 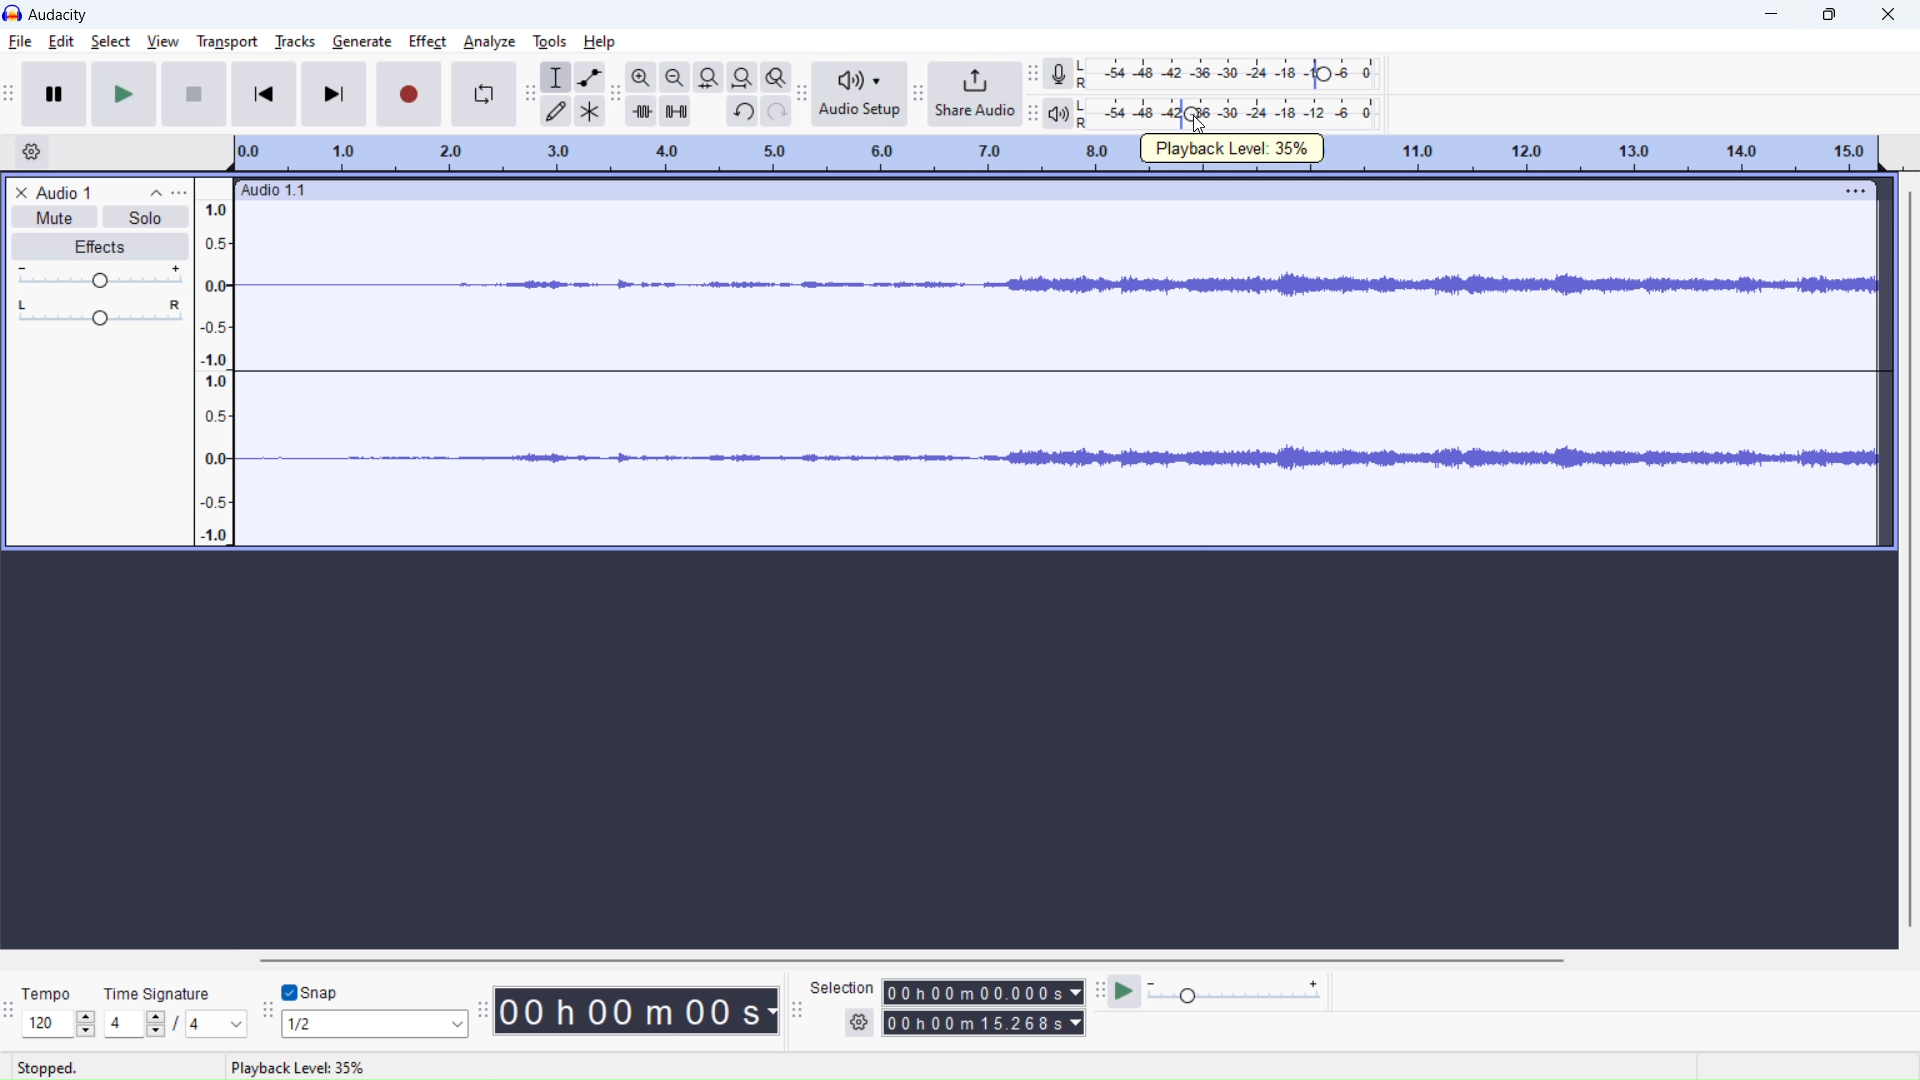 I want to click on multi tool, so click(x=590, y=111).